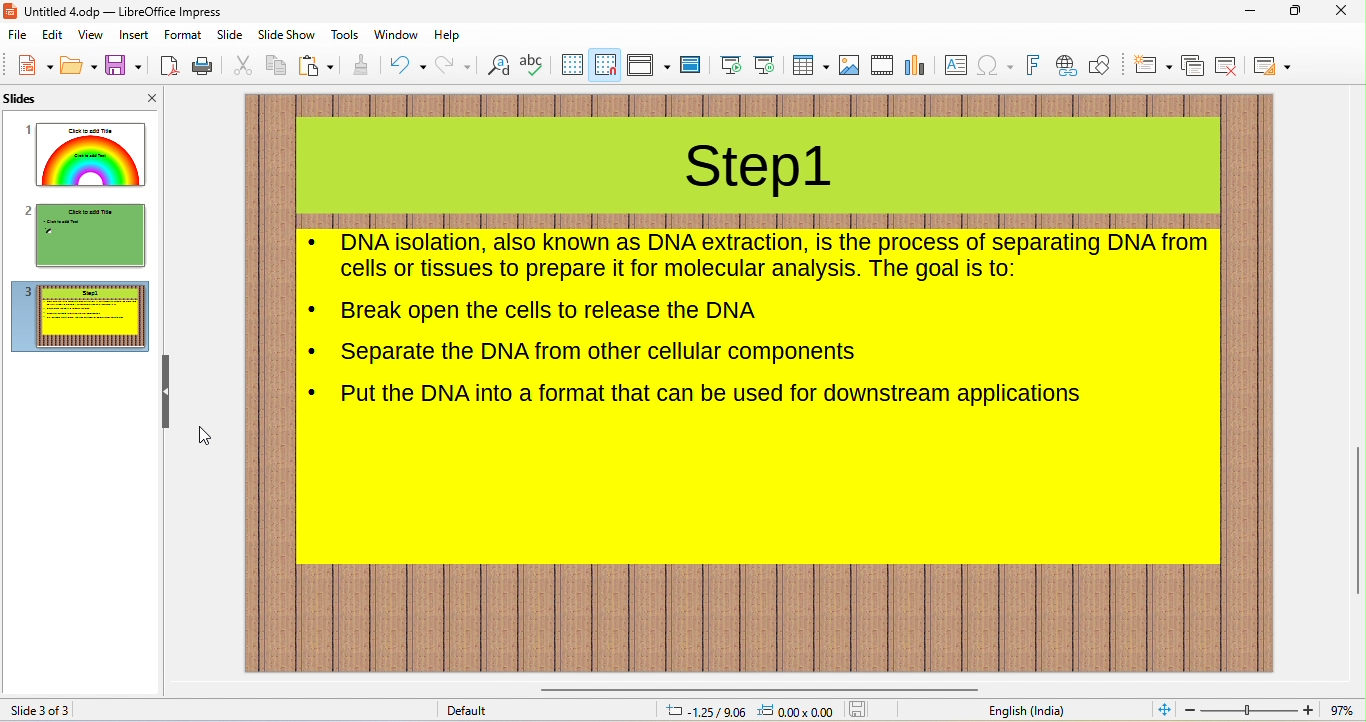 Image resolution: width=1366 pixels, height=722 pixels. Describe the element at coordinates (55, 37) in the screenshot. I see `edit` at that location.